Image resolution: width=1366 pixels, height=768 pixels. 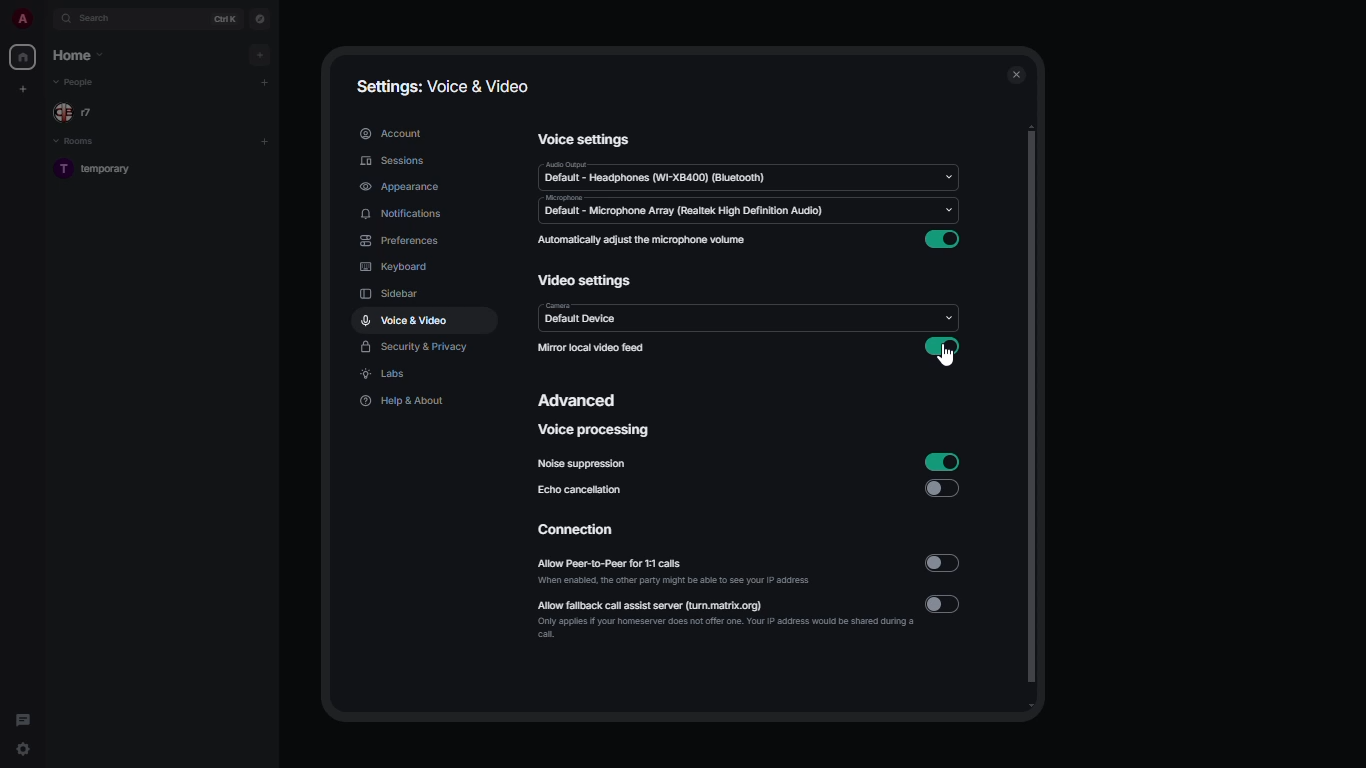 I want to click on rooms, so click(x=78, y=142).